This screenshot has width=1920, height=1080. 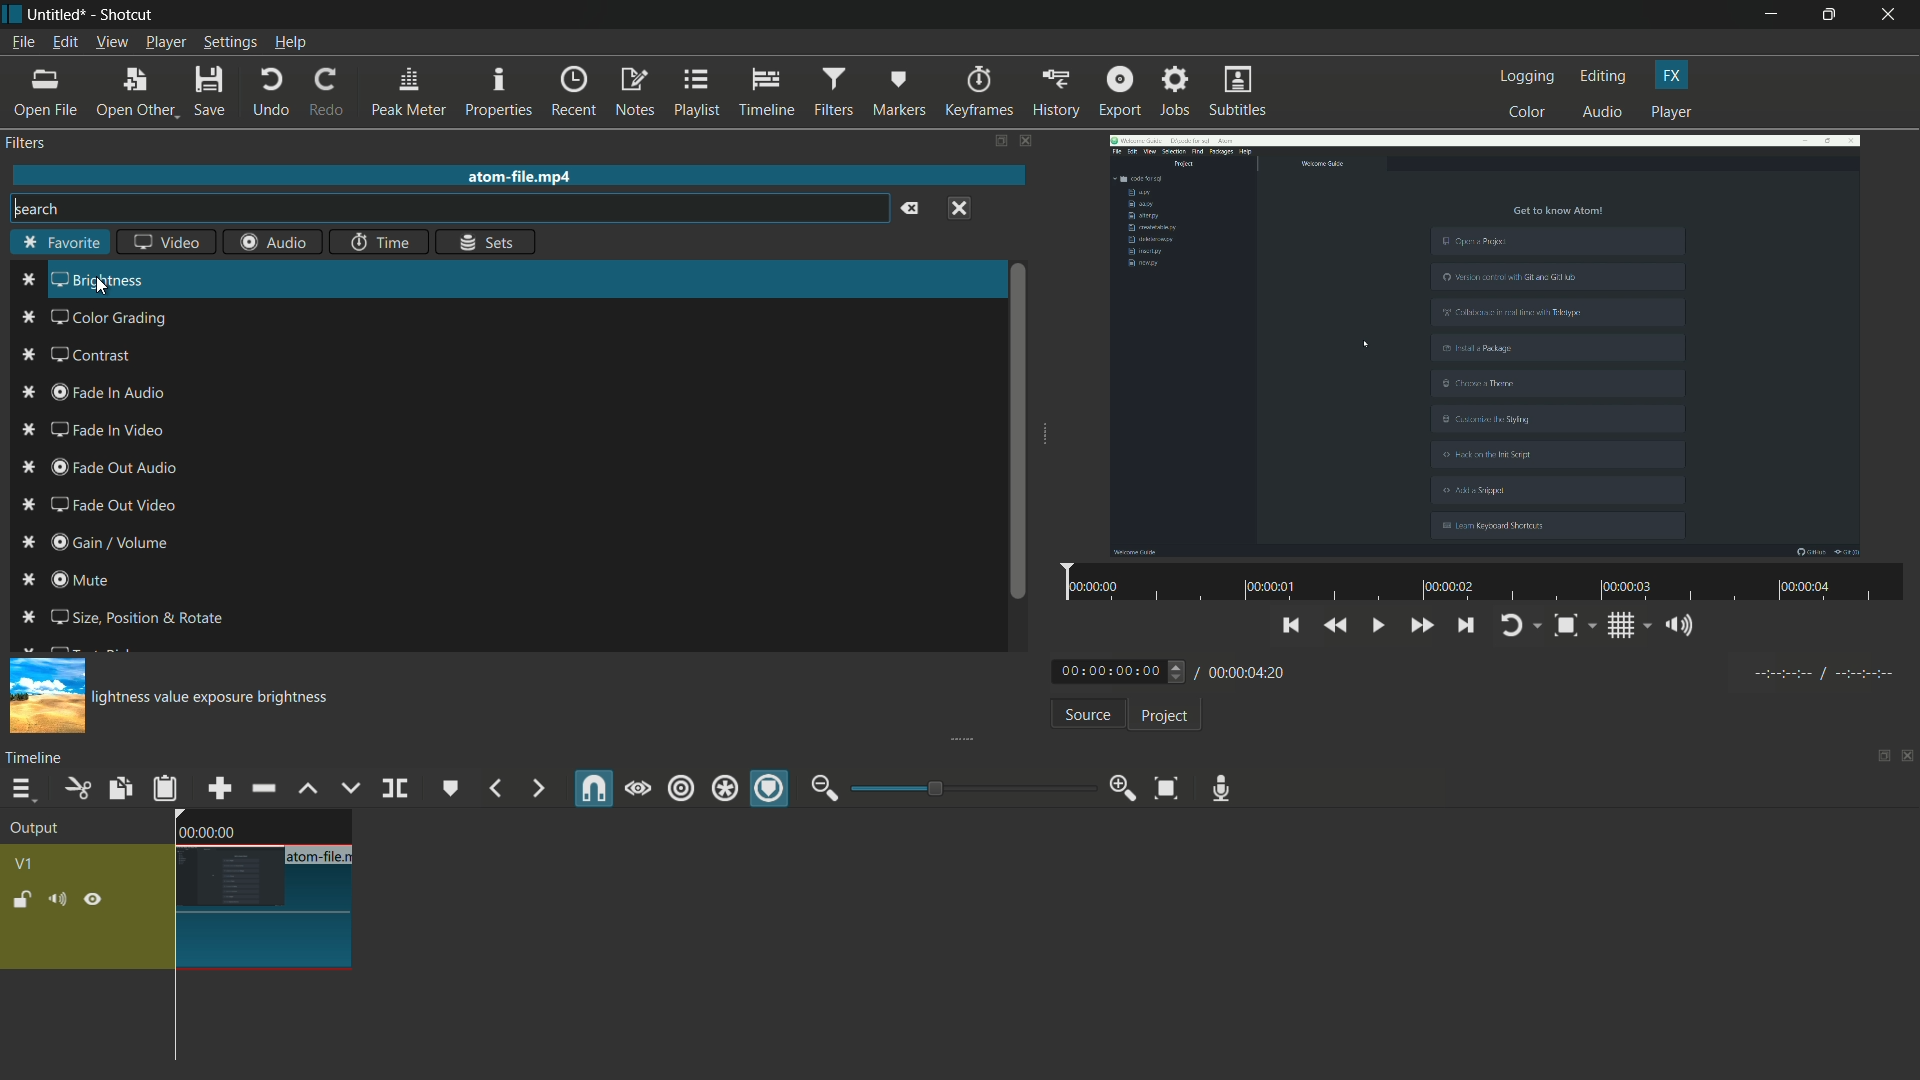 I want to click on filters, so click(x=832, y=92).